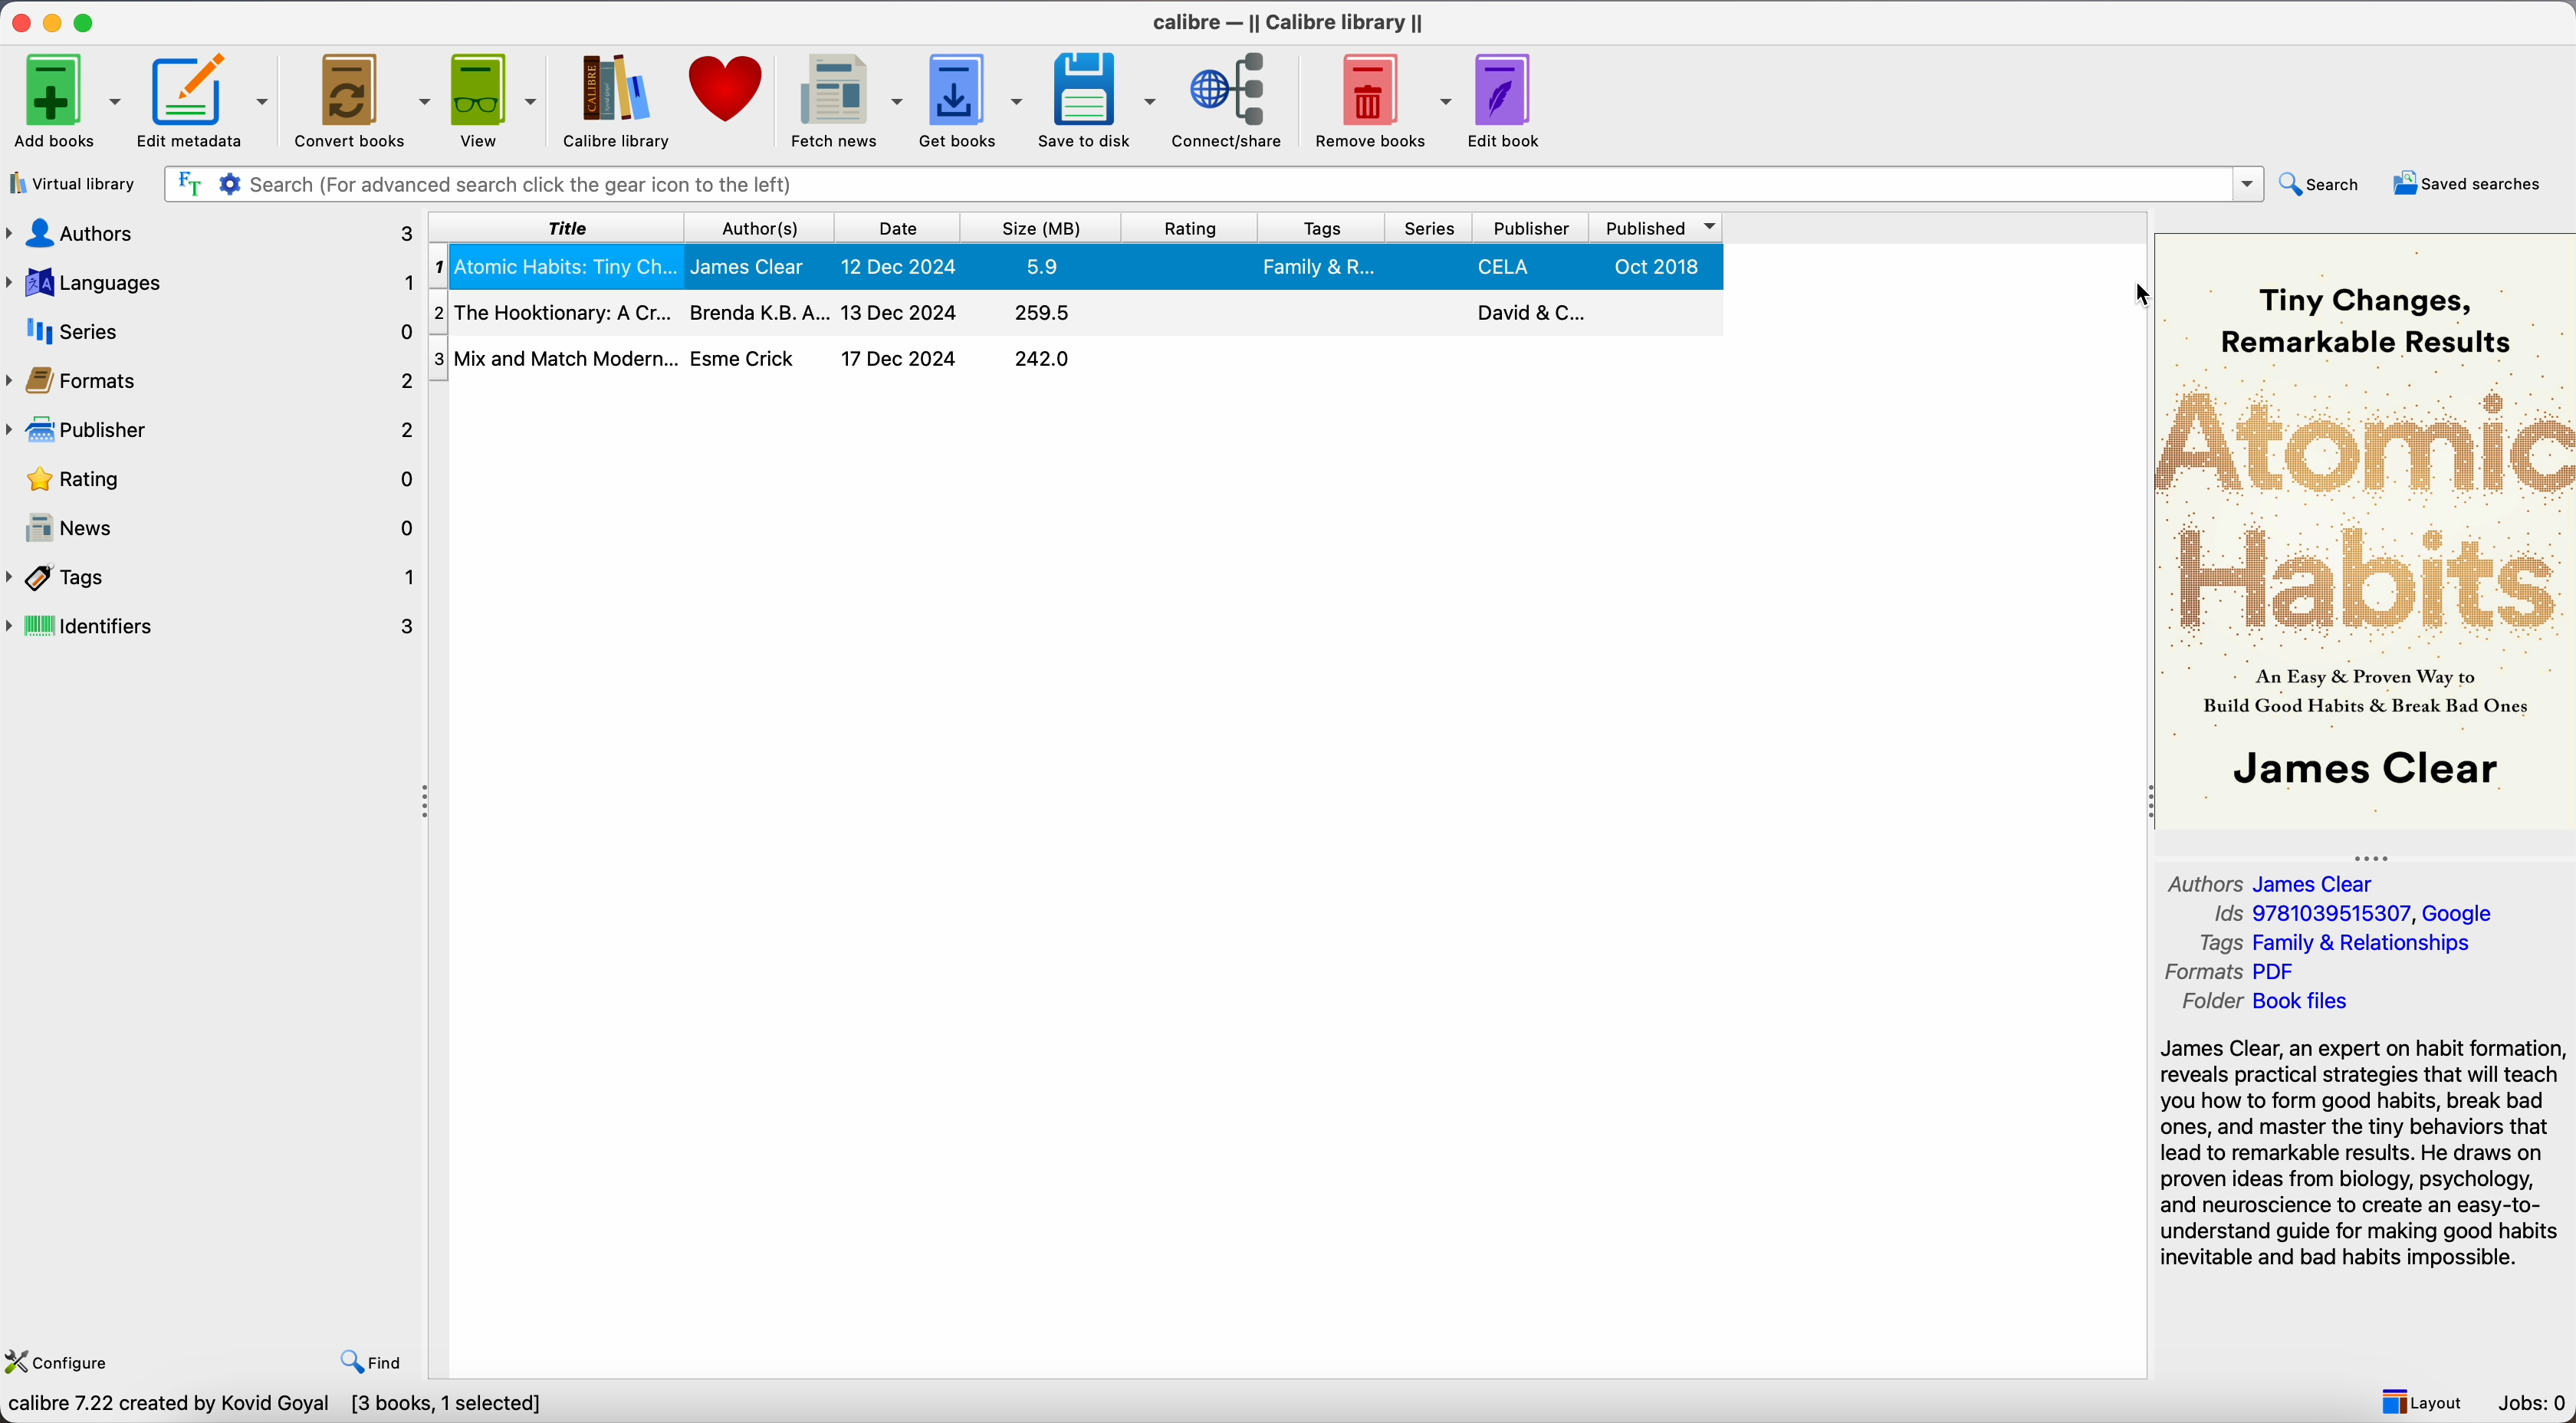 The height and width of the screenshot is (1423, 2576). I want to click on search, so click(2326, 183).